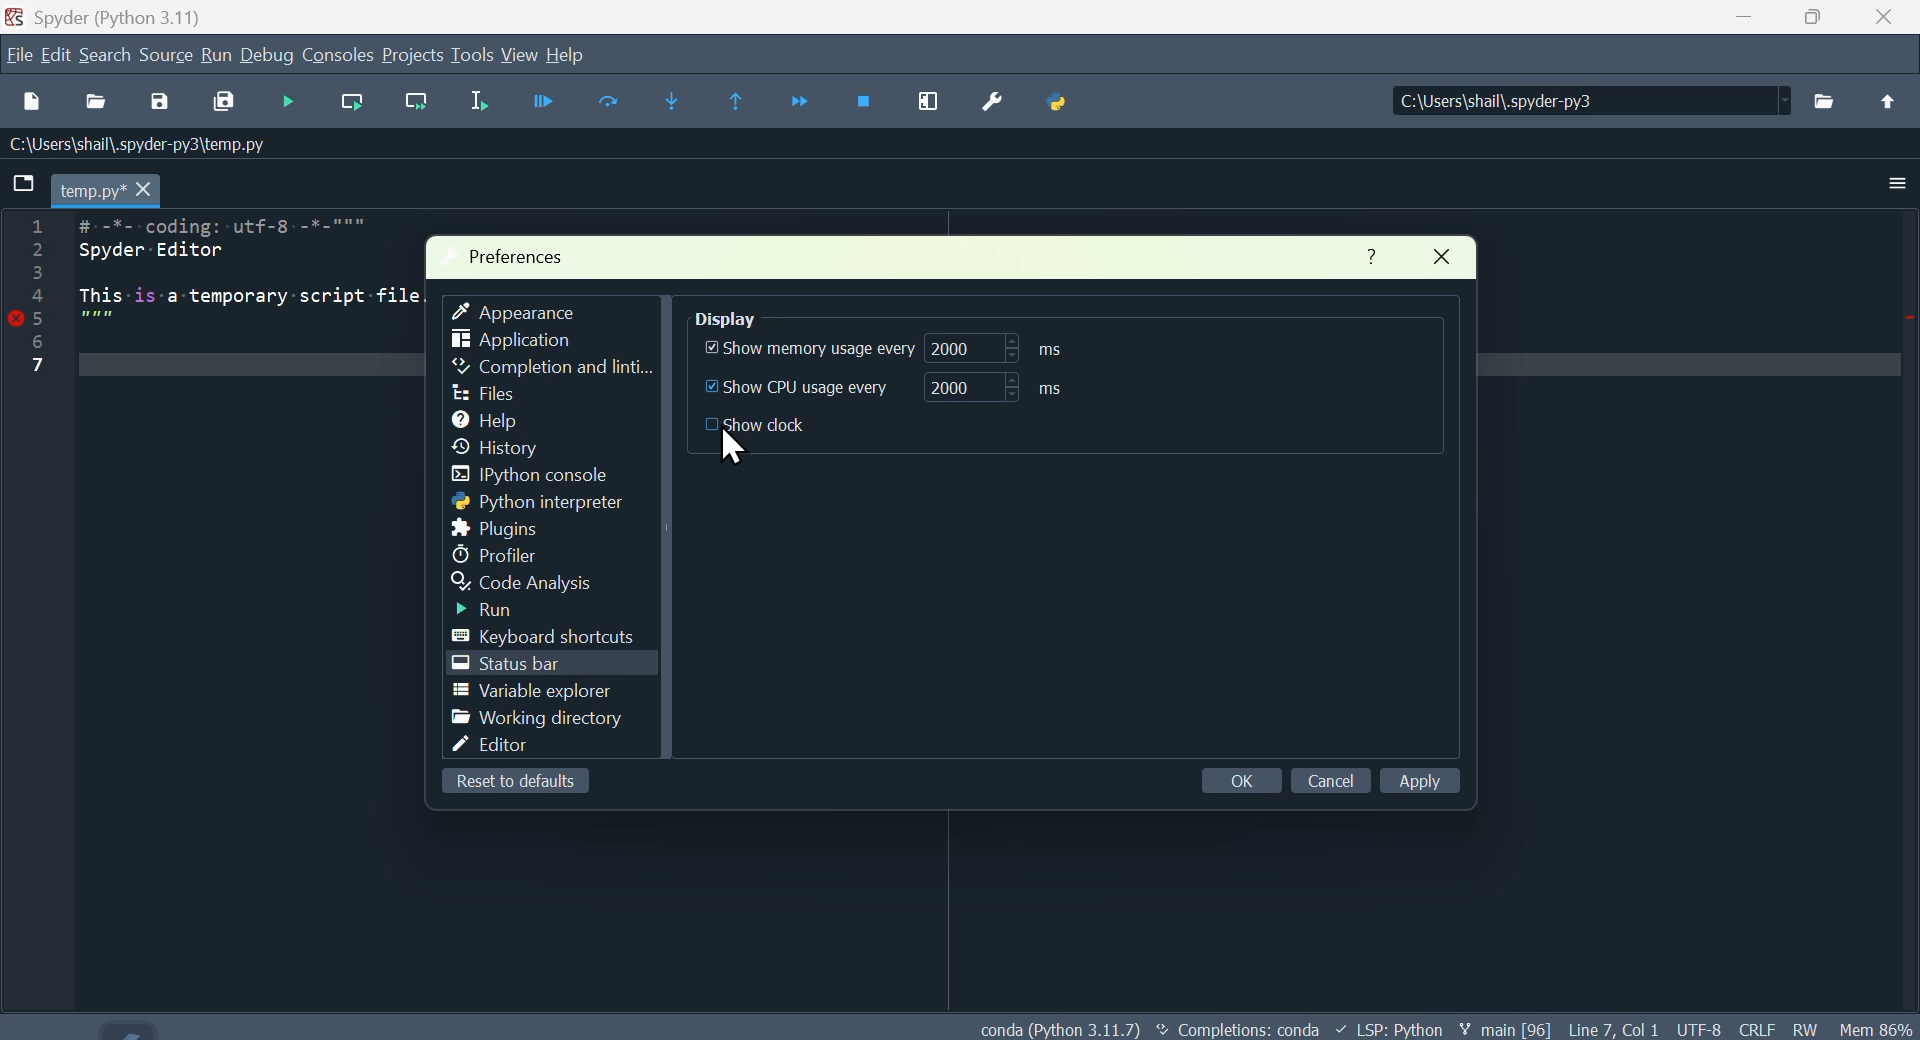  What do you see at coordinates (557, 635) in the screenshot?
I see `Keyboard shortcuts` at bounding box center [557, 635].